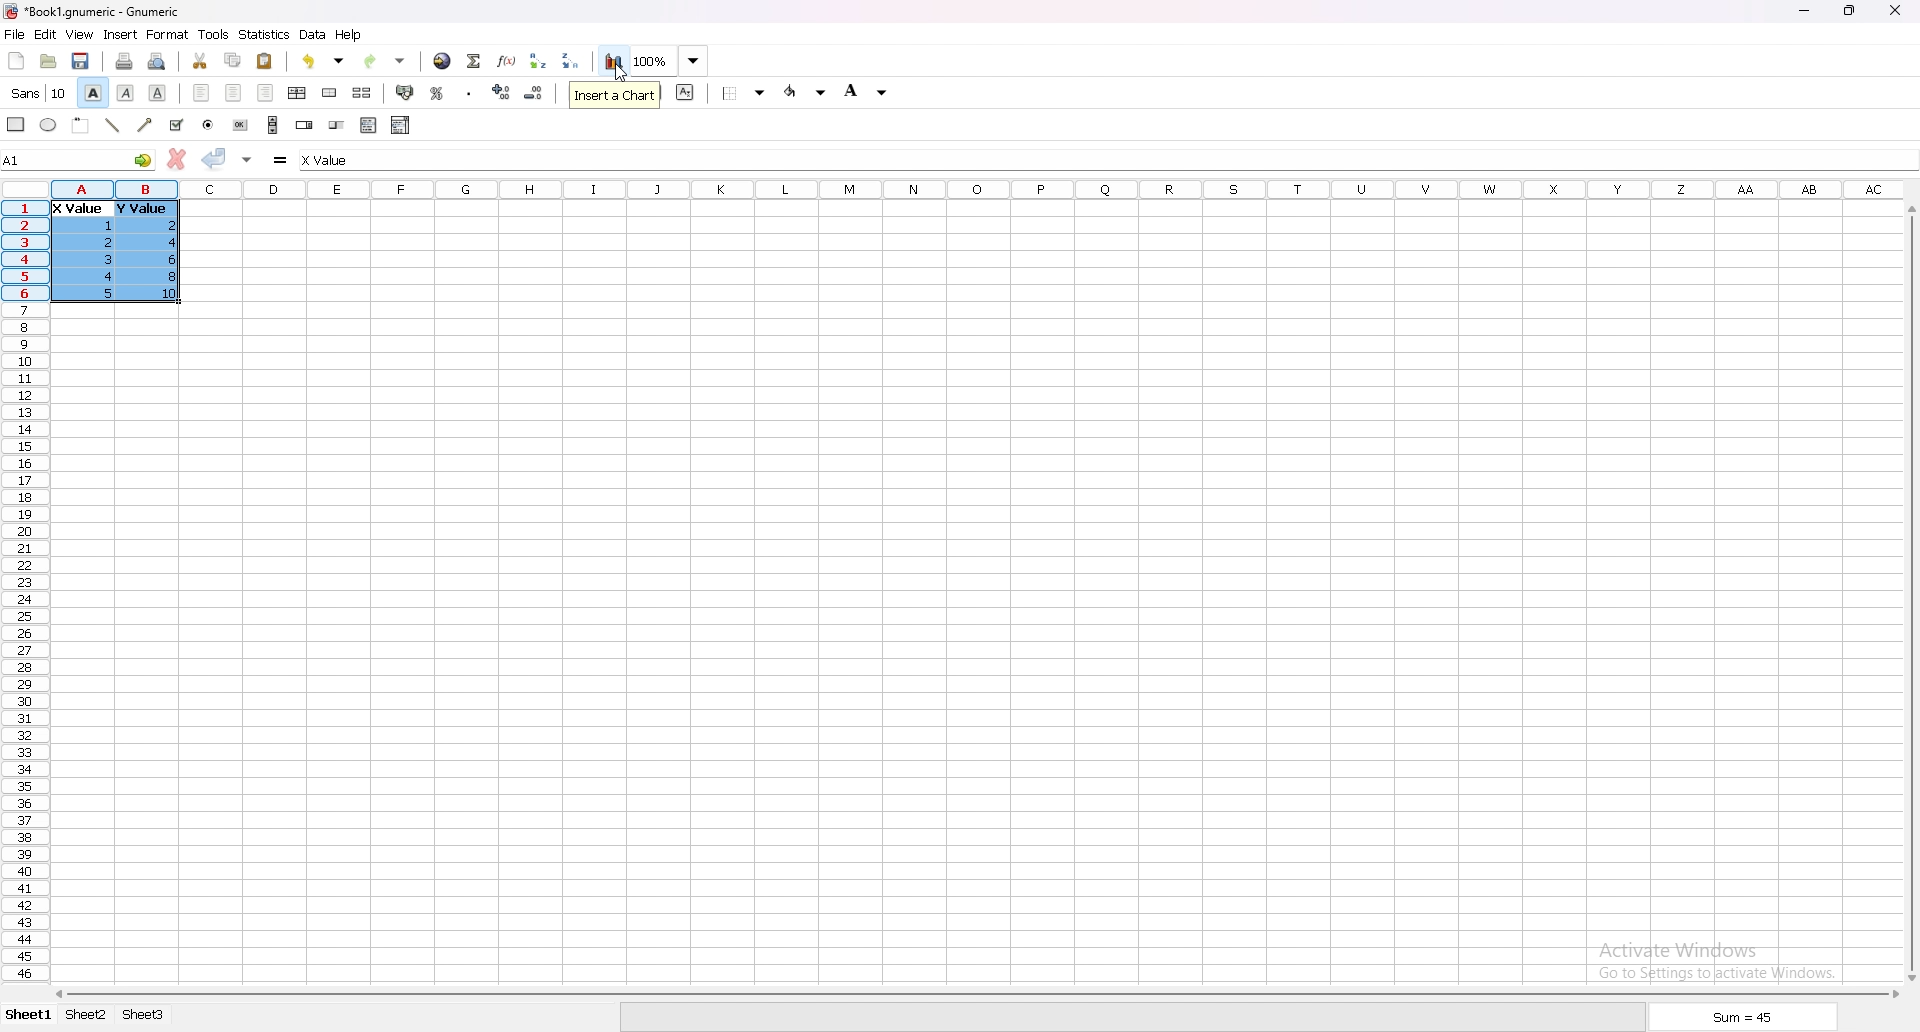 The width and height of the screenshot is (1920, 1032). I want to click on hyperlink, so click(442, 61).